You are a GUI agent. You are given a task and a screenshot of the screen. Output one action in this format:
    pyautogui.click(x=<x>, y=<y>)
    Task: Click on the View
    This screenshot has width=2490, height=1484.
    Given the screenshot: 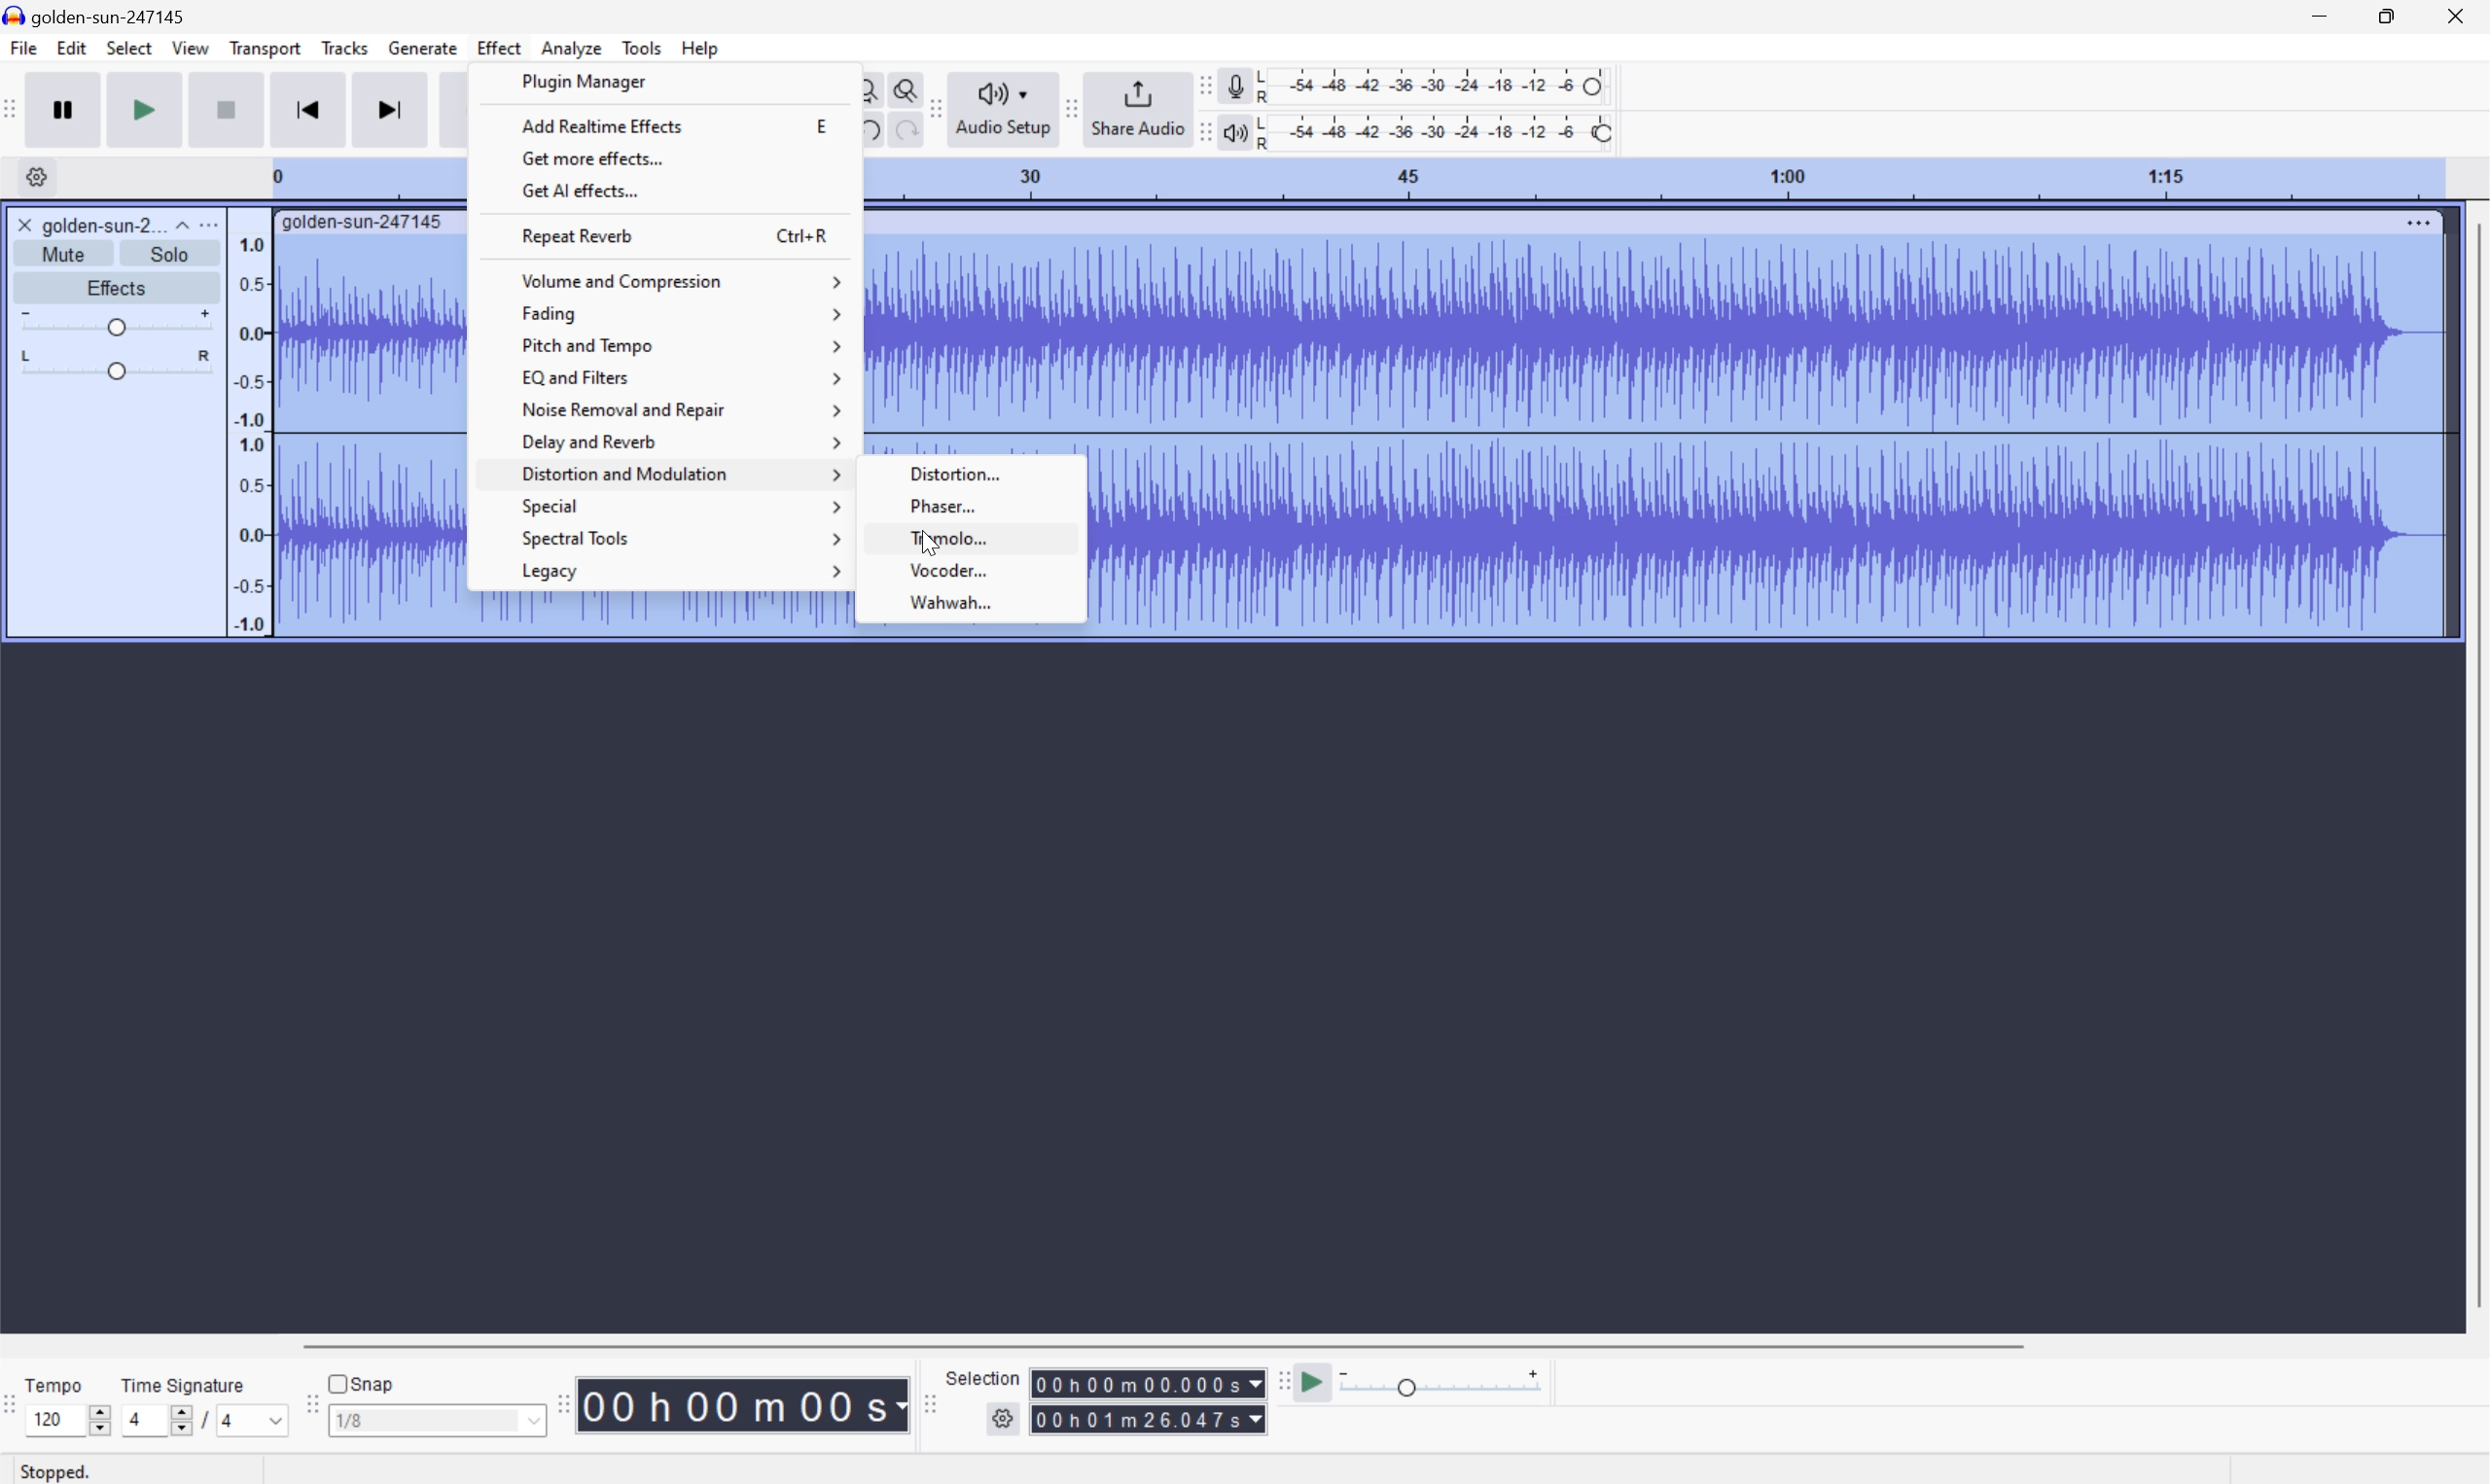 What is the action you would take?
    pyautogui.click(x=192, y=49)
    